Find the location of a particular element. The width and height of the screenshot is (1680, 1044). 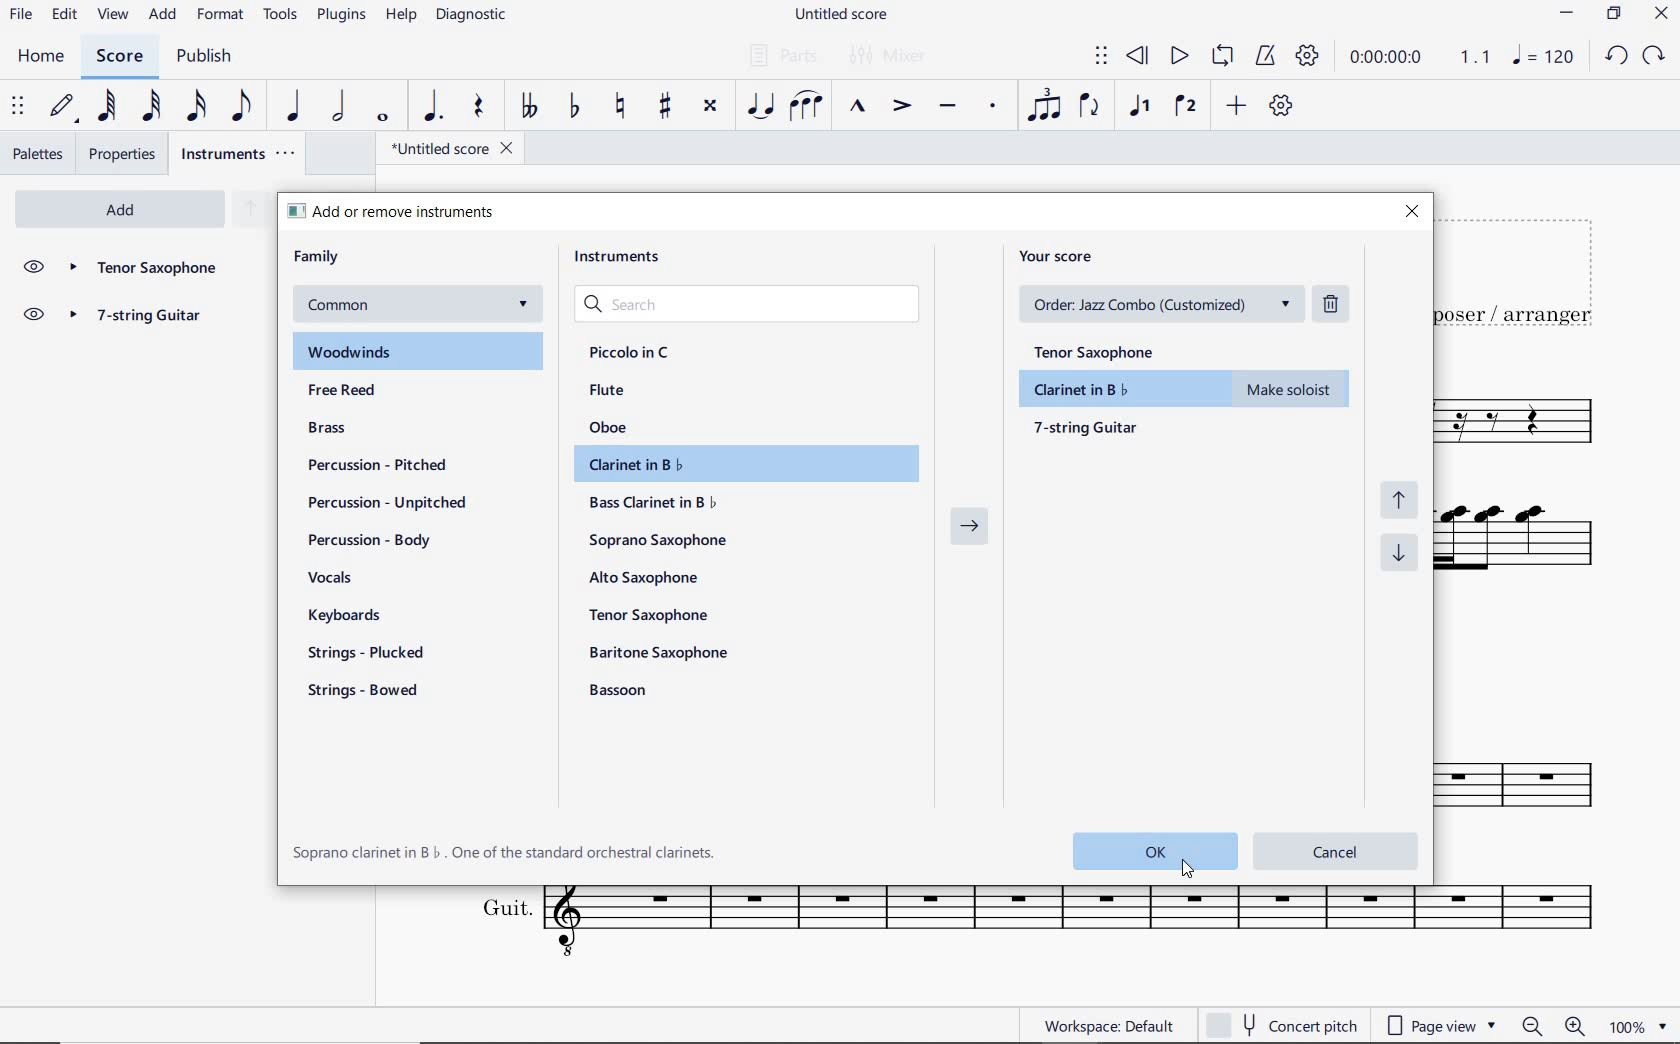

TOGGLE SHARP is located at coordinates (667, 108).